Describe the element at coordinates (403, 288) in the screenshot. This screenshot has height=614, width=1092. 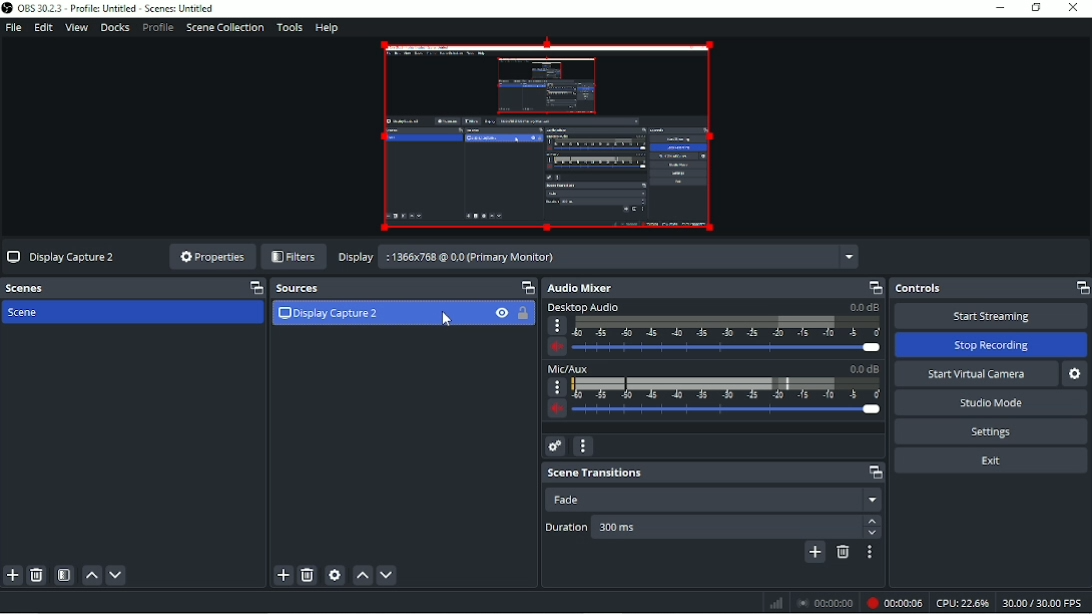
I see `Sources` at that location.